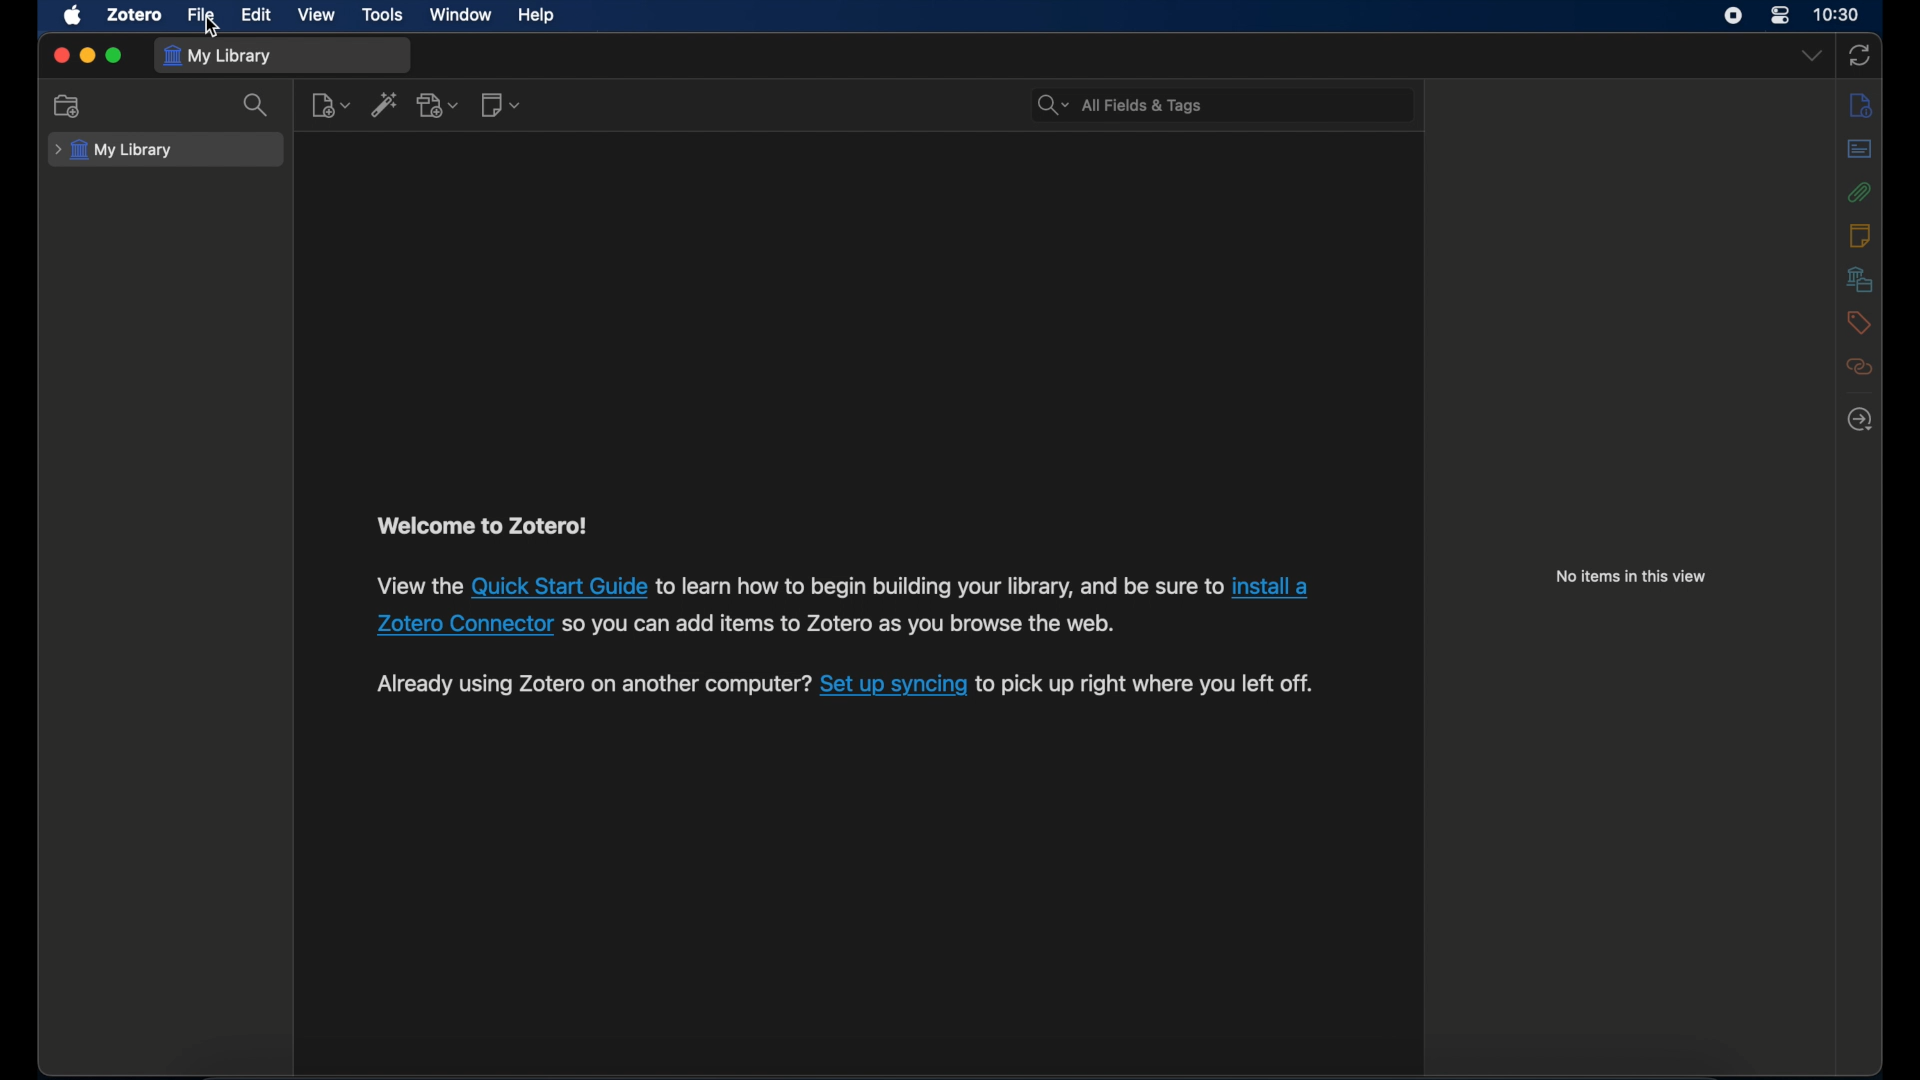 Image resolution: width=1920 pixels, height=1080 pixels. What do you see at coordinates (560, 584) in the screenshot?
I see `guide` at bounding box center [560, 584].